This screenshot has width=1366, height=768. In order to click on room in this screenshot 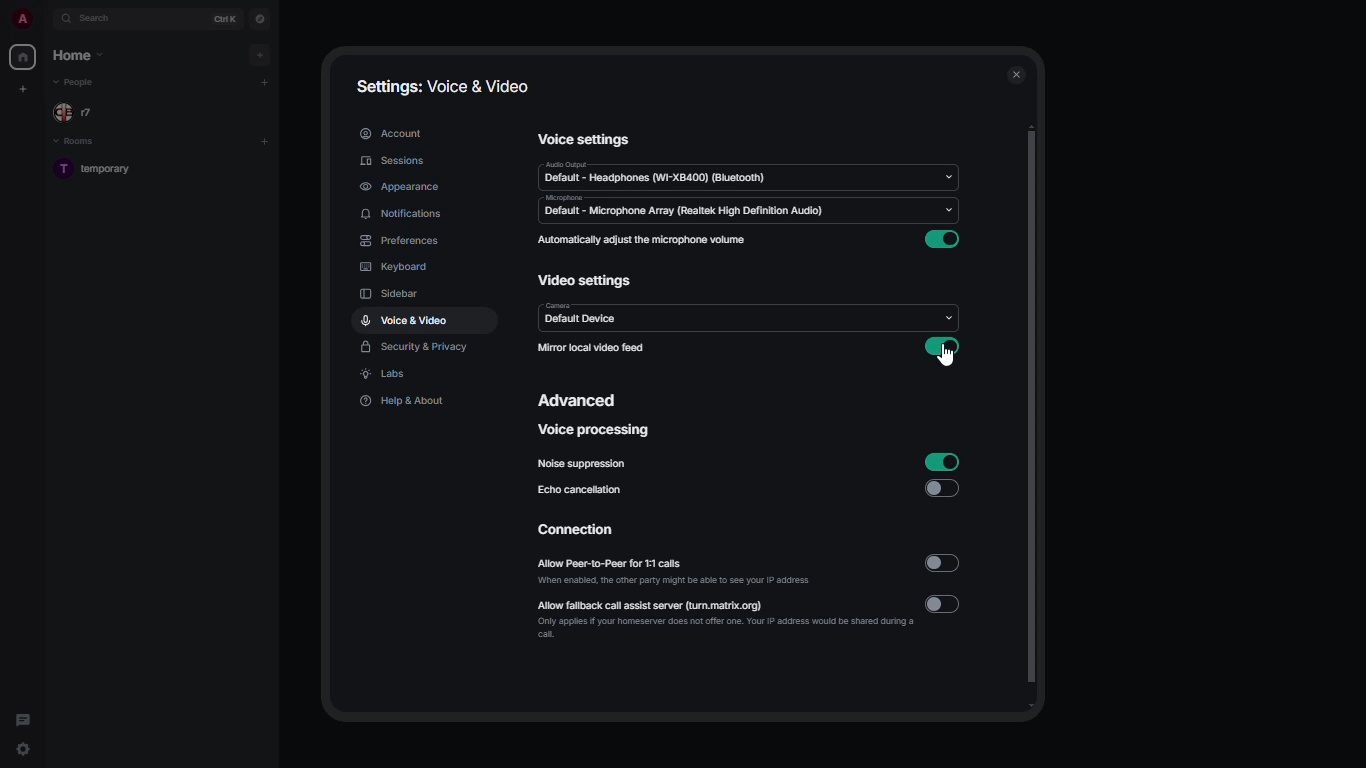, I will do `click(99, 170)`.